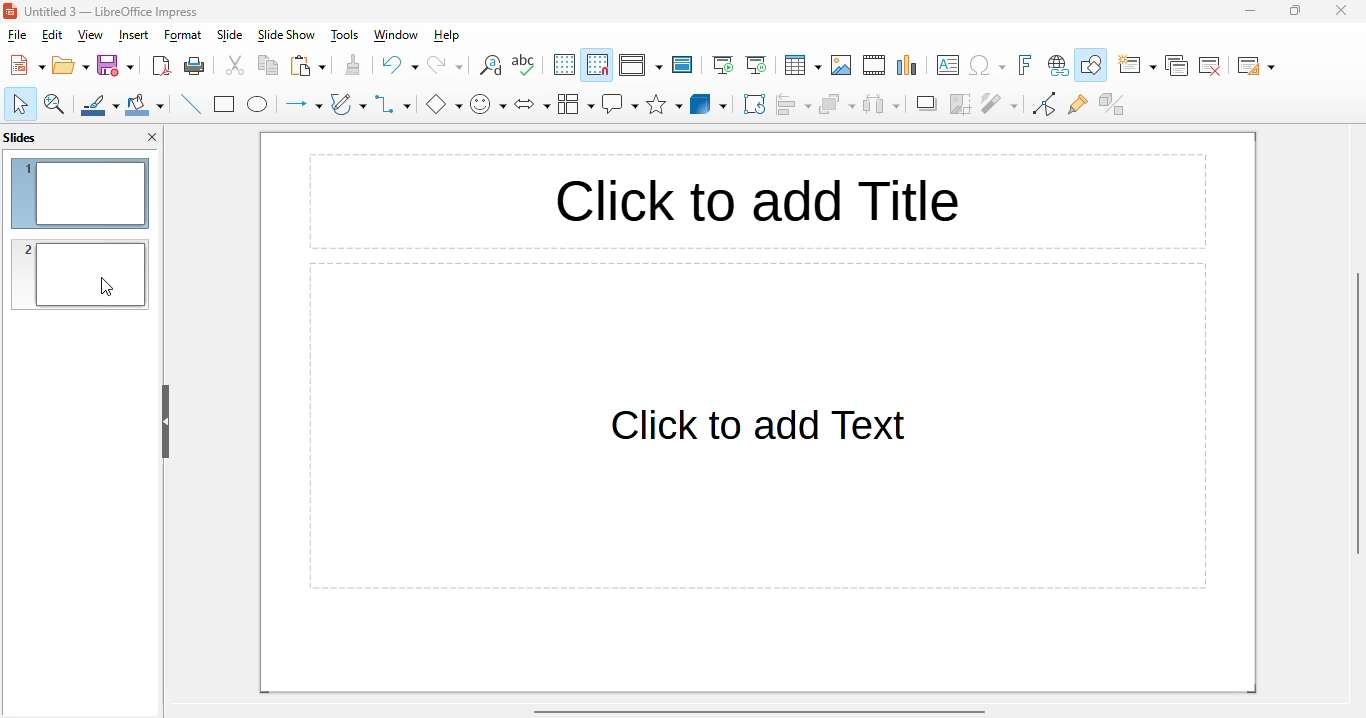  I want to click on view, so click(90, 35).